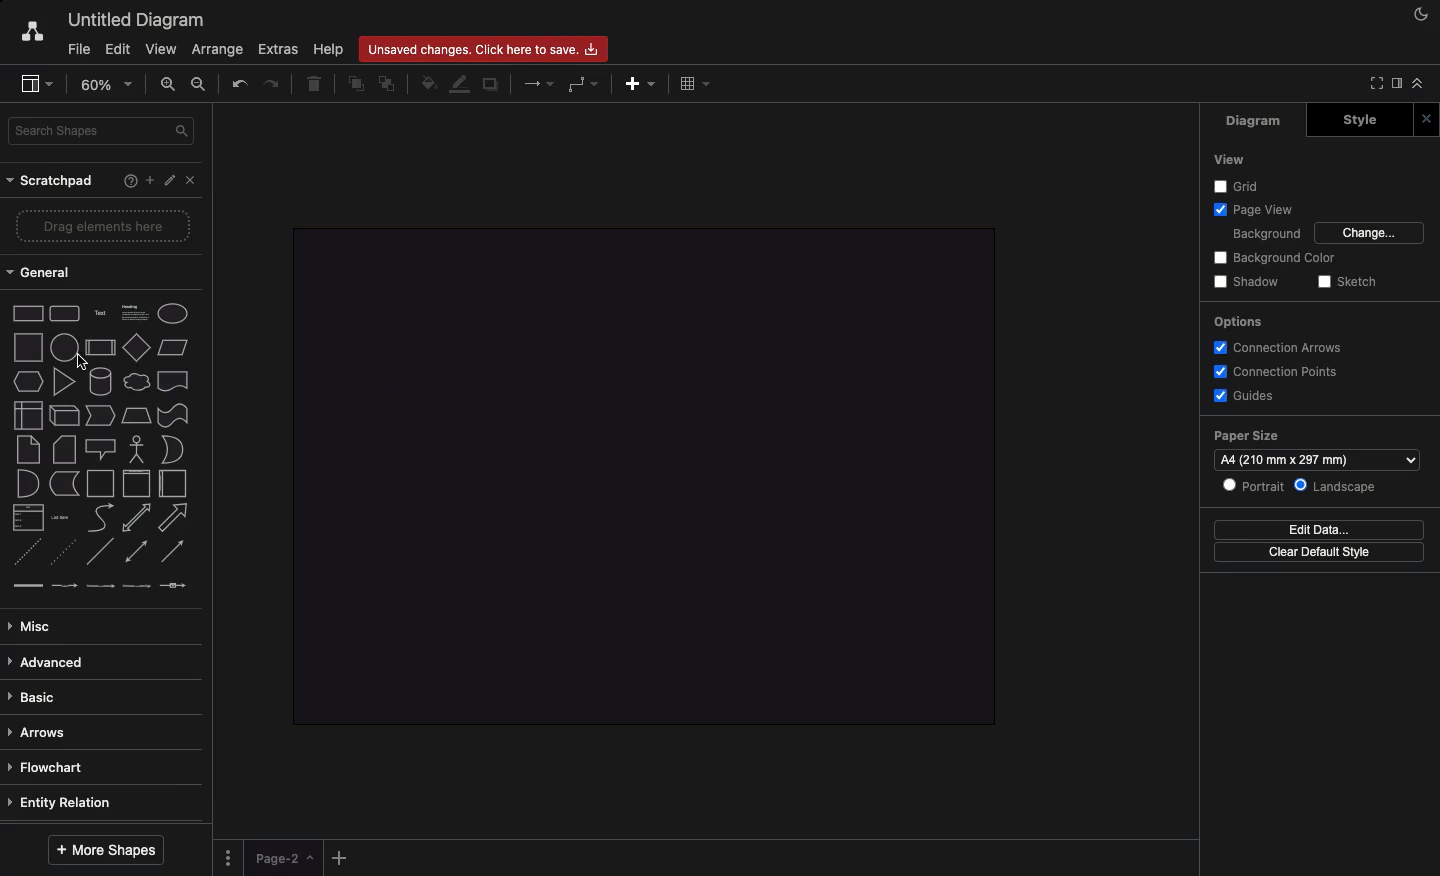 Image resolution: width=1440 pixels, height=876 pixels. Describe the element at coordinates (52, 180) in the screenshot. I see `Scratchpad ` at that location.